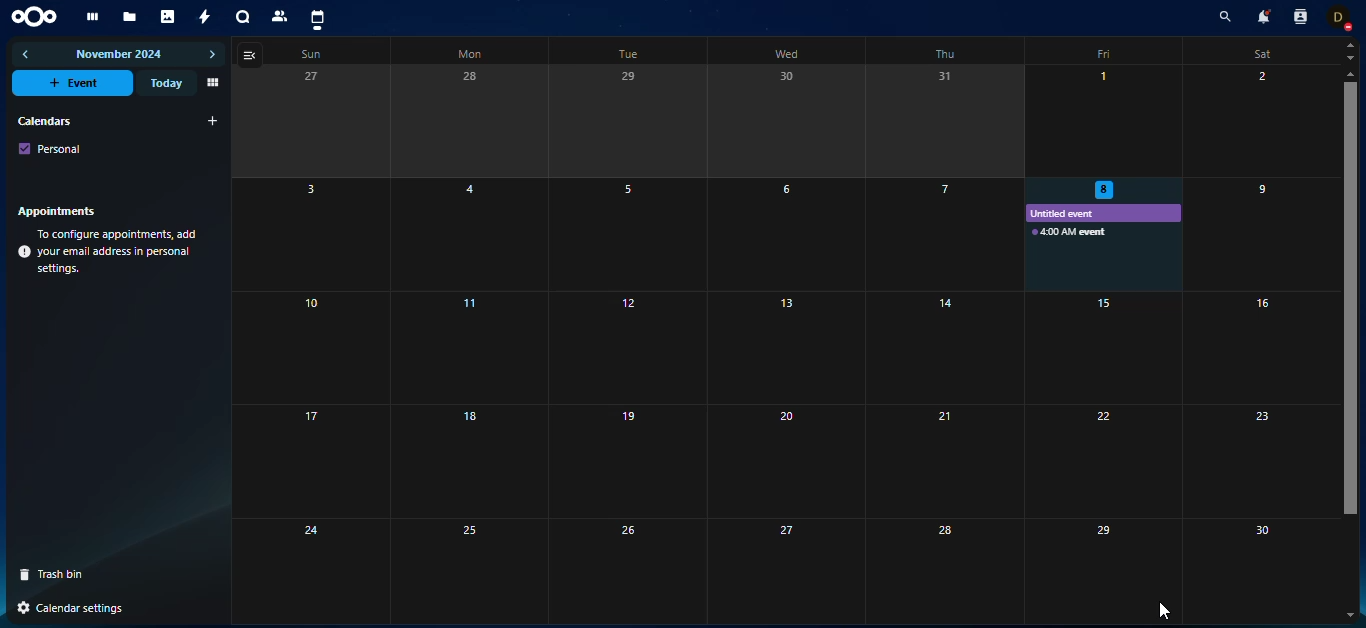 Image resolution: width=1366 pixels, height=628 pixels. What do you see at coordinates (1349, 74) in the screenshot?
I see `up` at bounding box center [1349, 74].